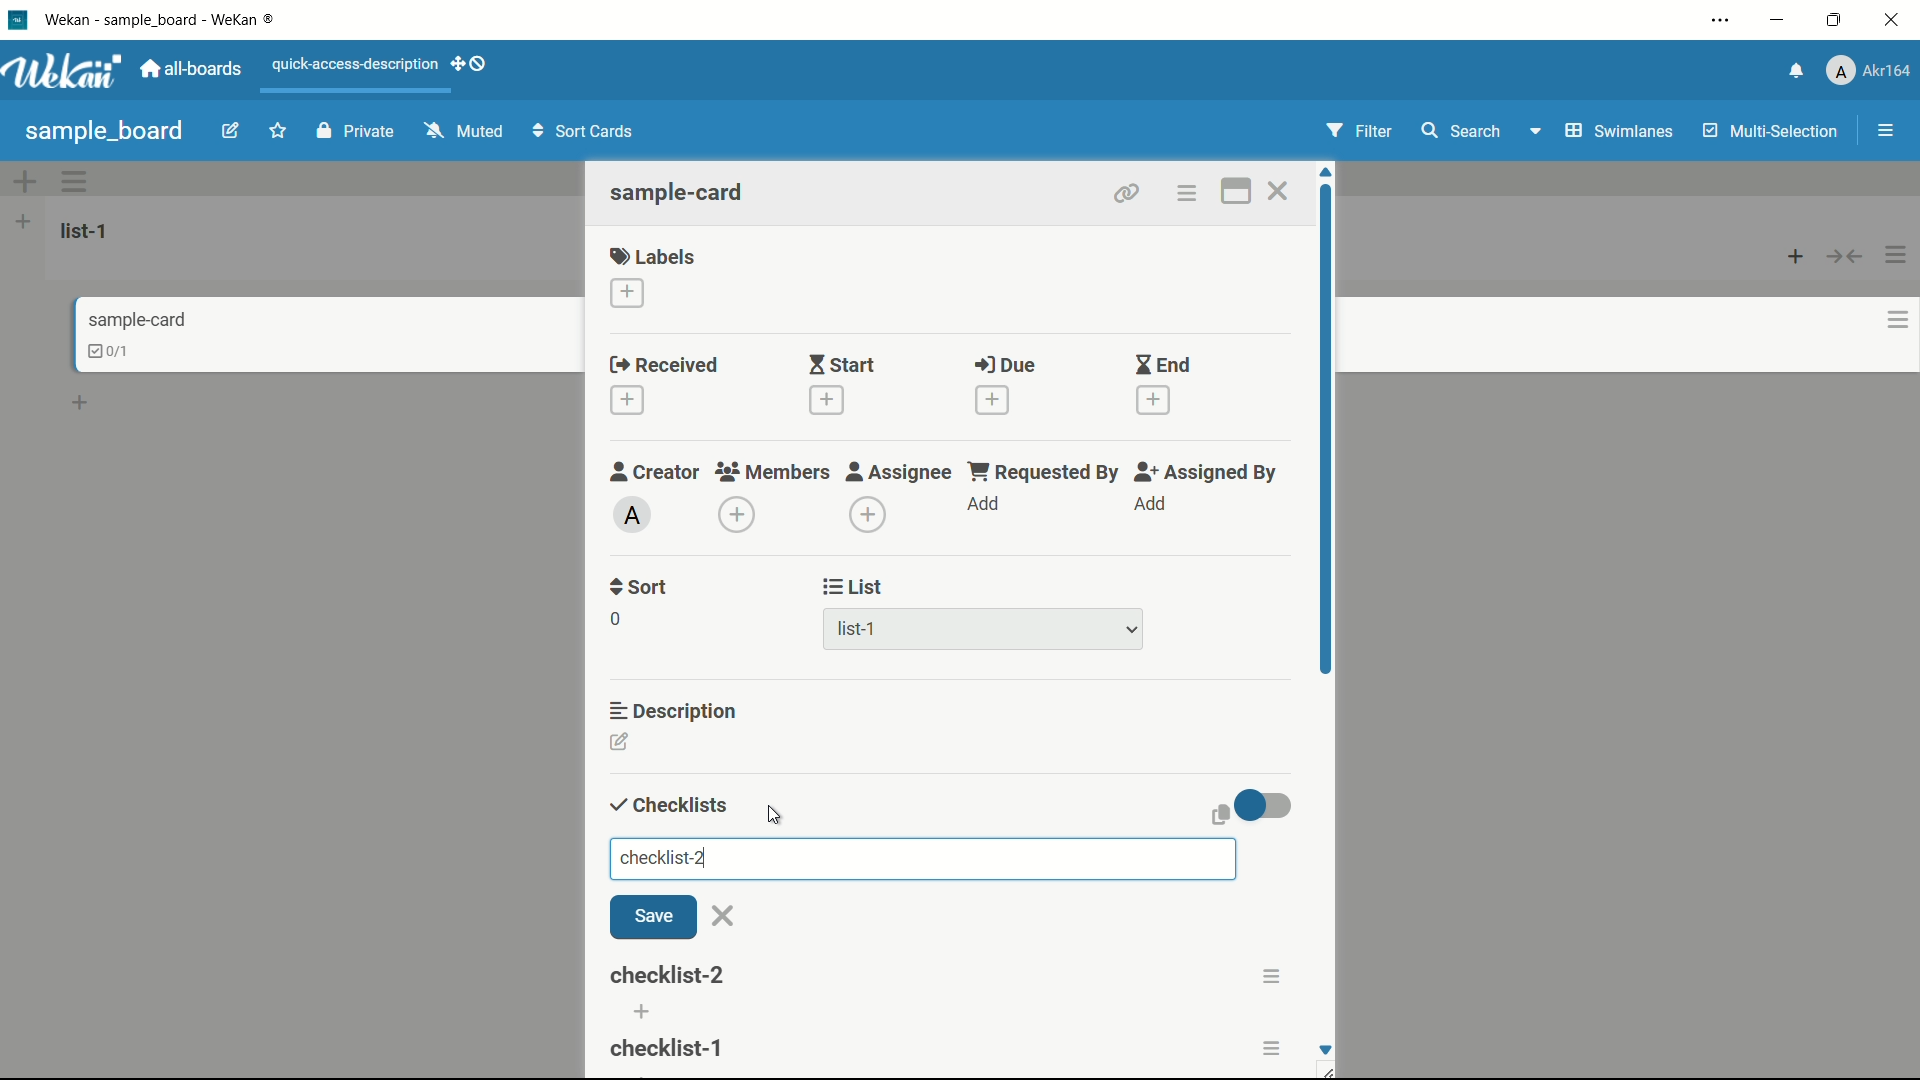 Image resolution: width=1920 pixels, height=1080 pixels. What do you see at coordinates (1896, 20) in the screenshot?
I see `close app` at bounding box center [1896, 20].